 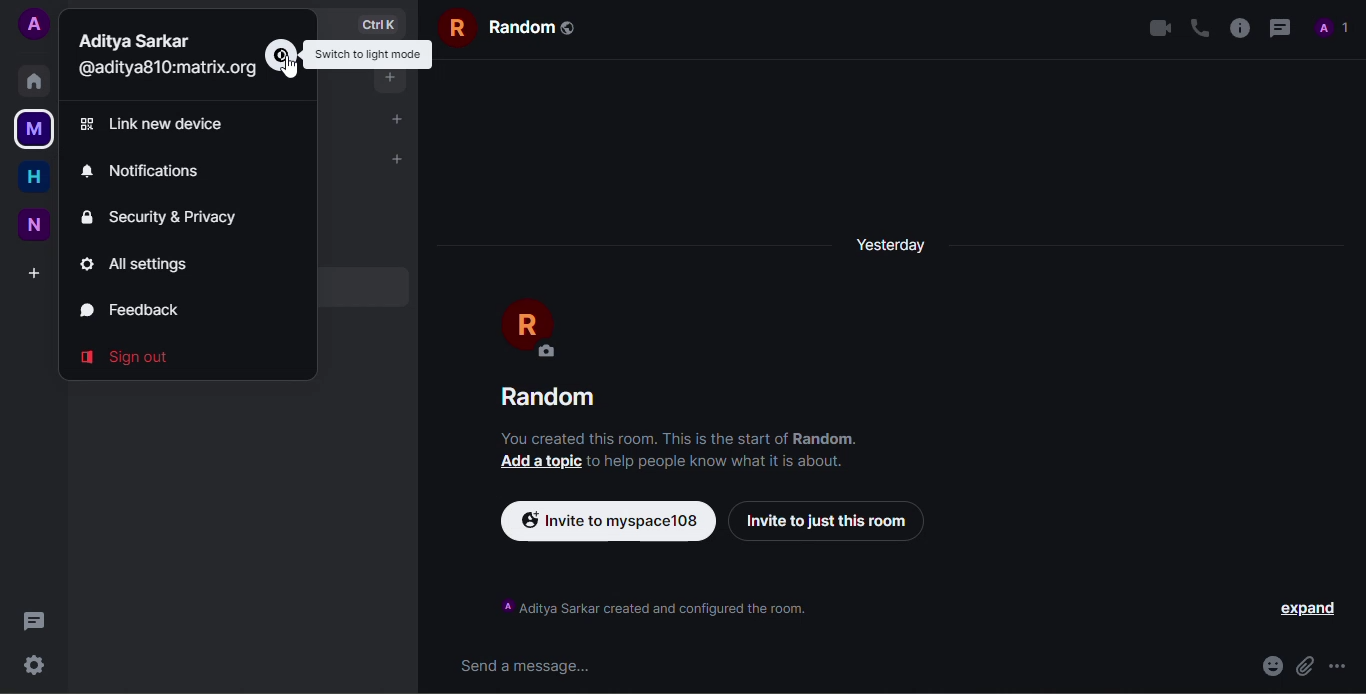 What do you see at coordinates (128, 354) in the screenshot?
I see `sign out` at bounding box center [128, 354].